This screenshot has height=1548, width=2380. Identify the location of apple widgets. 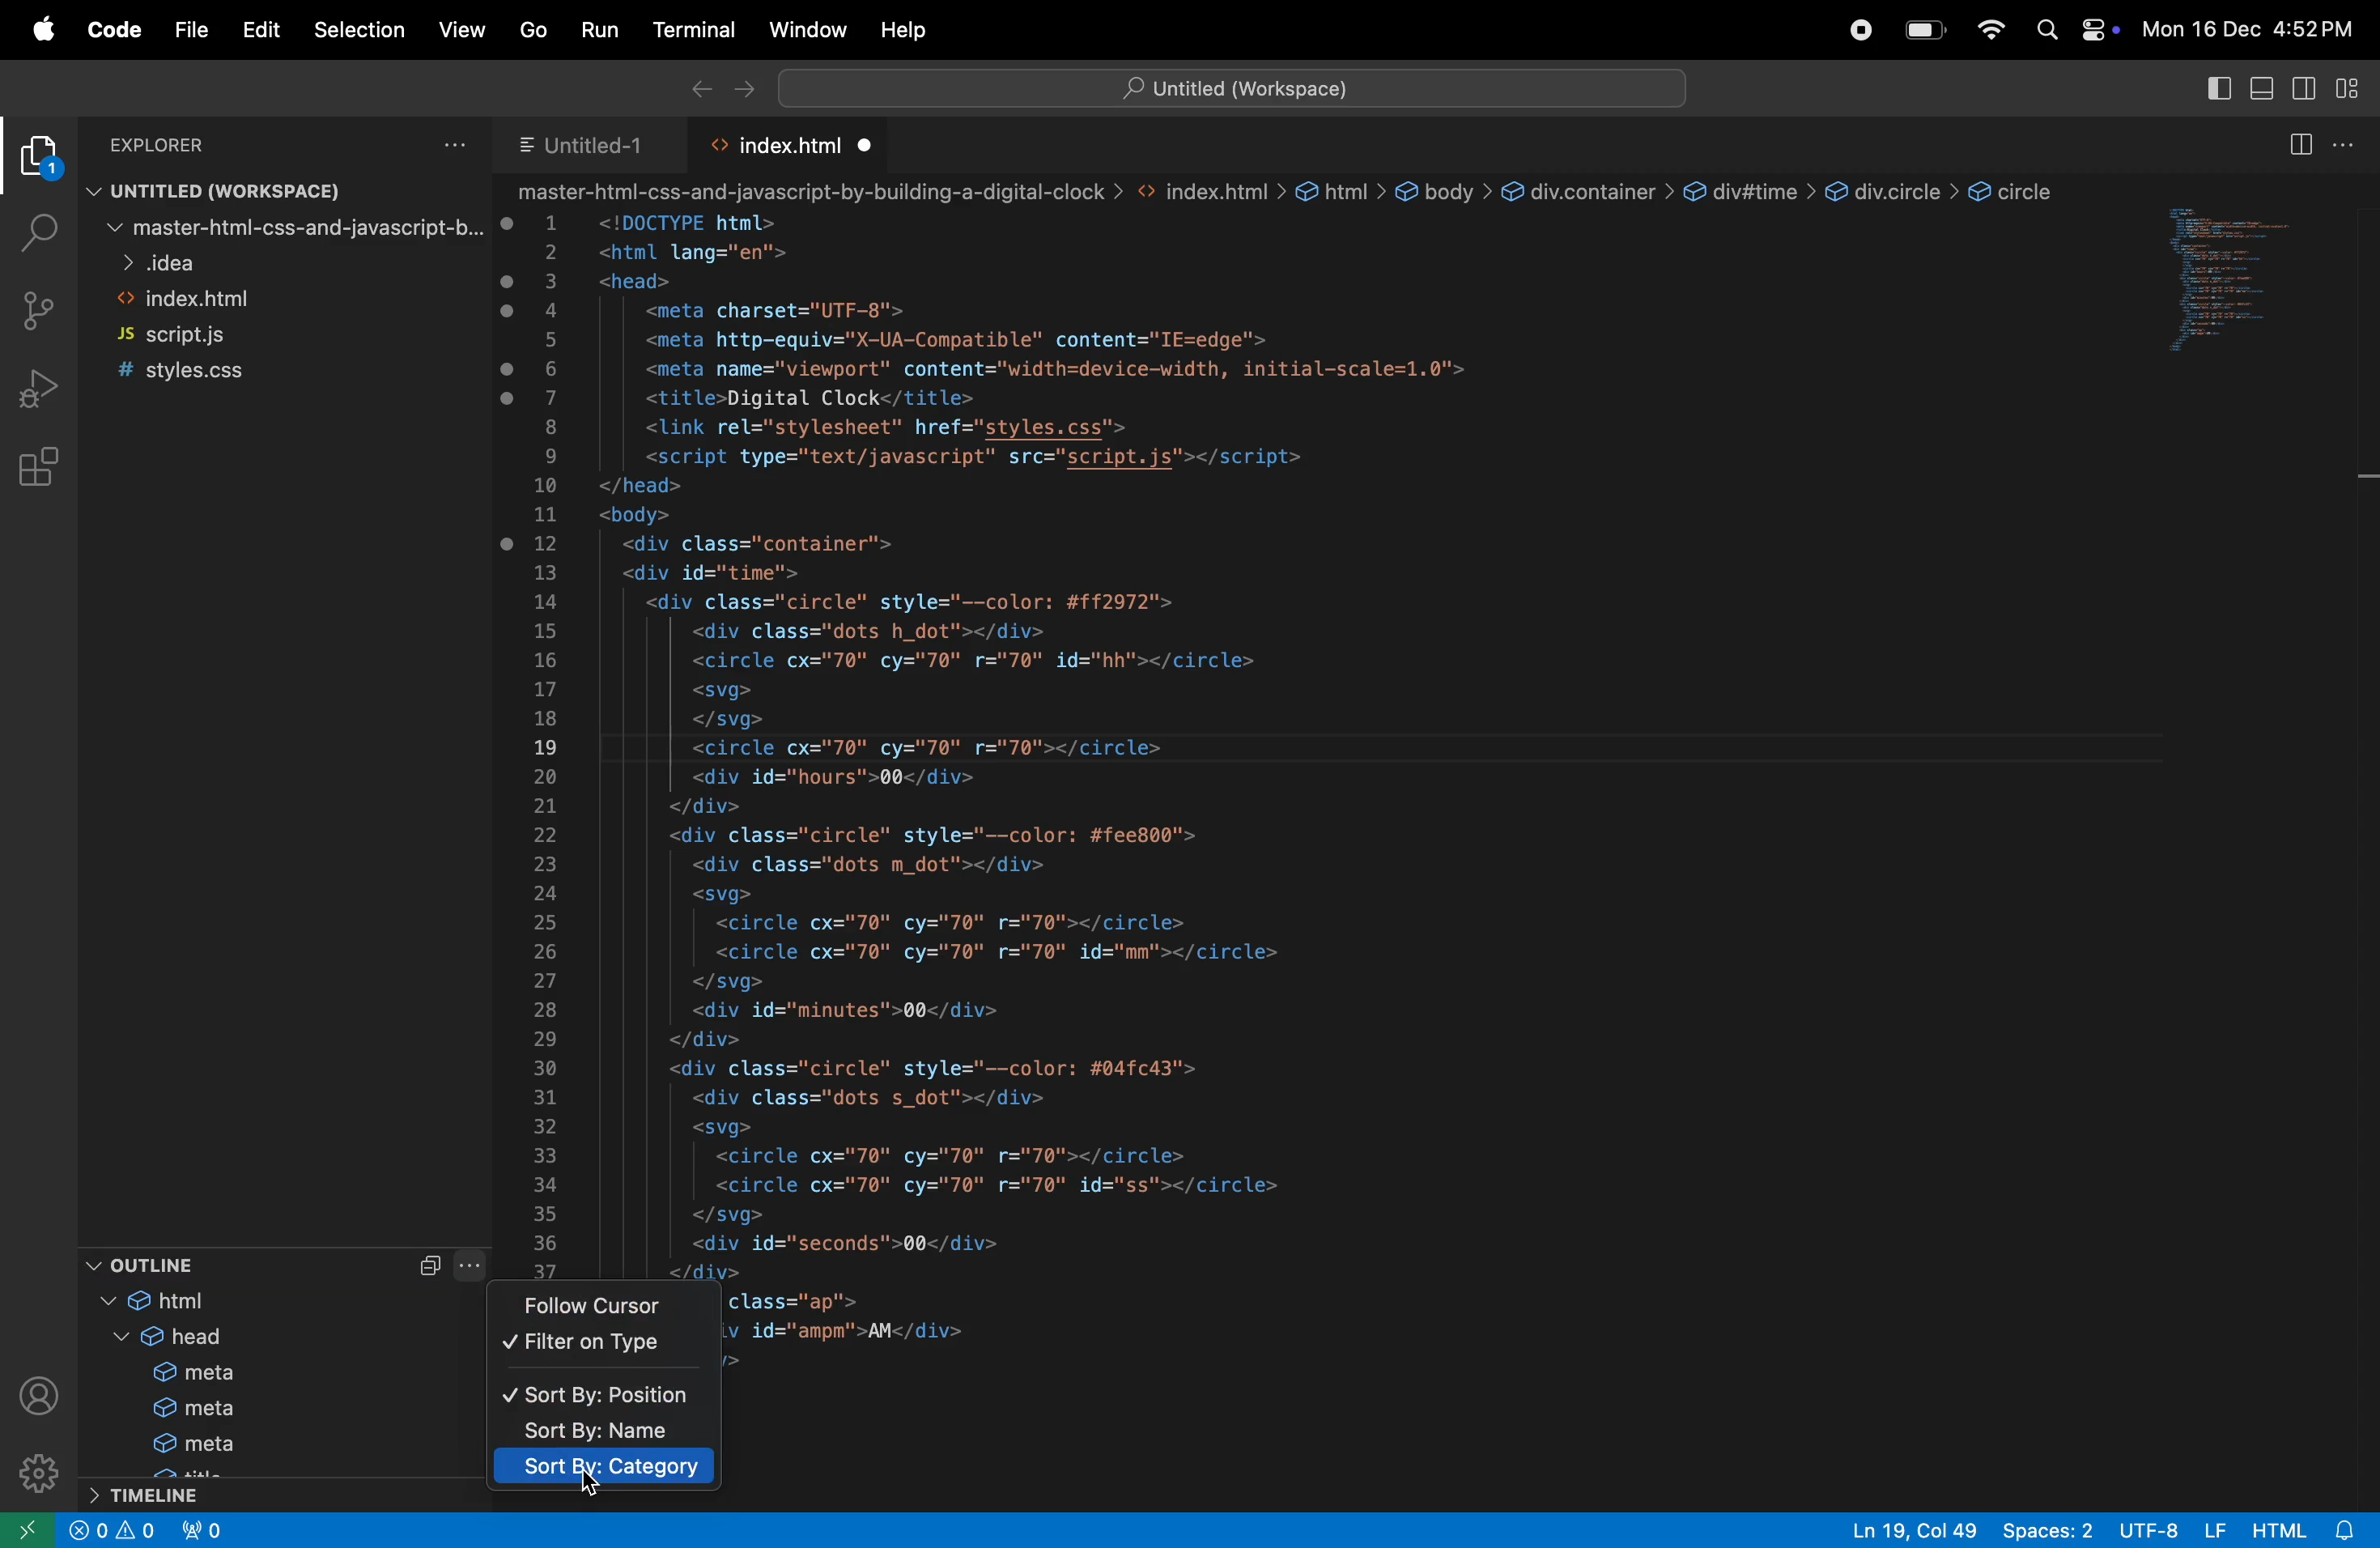
(2071, 25).